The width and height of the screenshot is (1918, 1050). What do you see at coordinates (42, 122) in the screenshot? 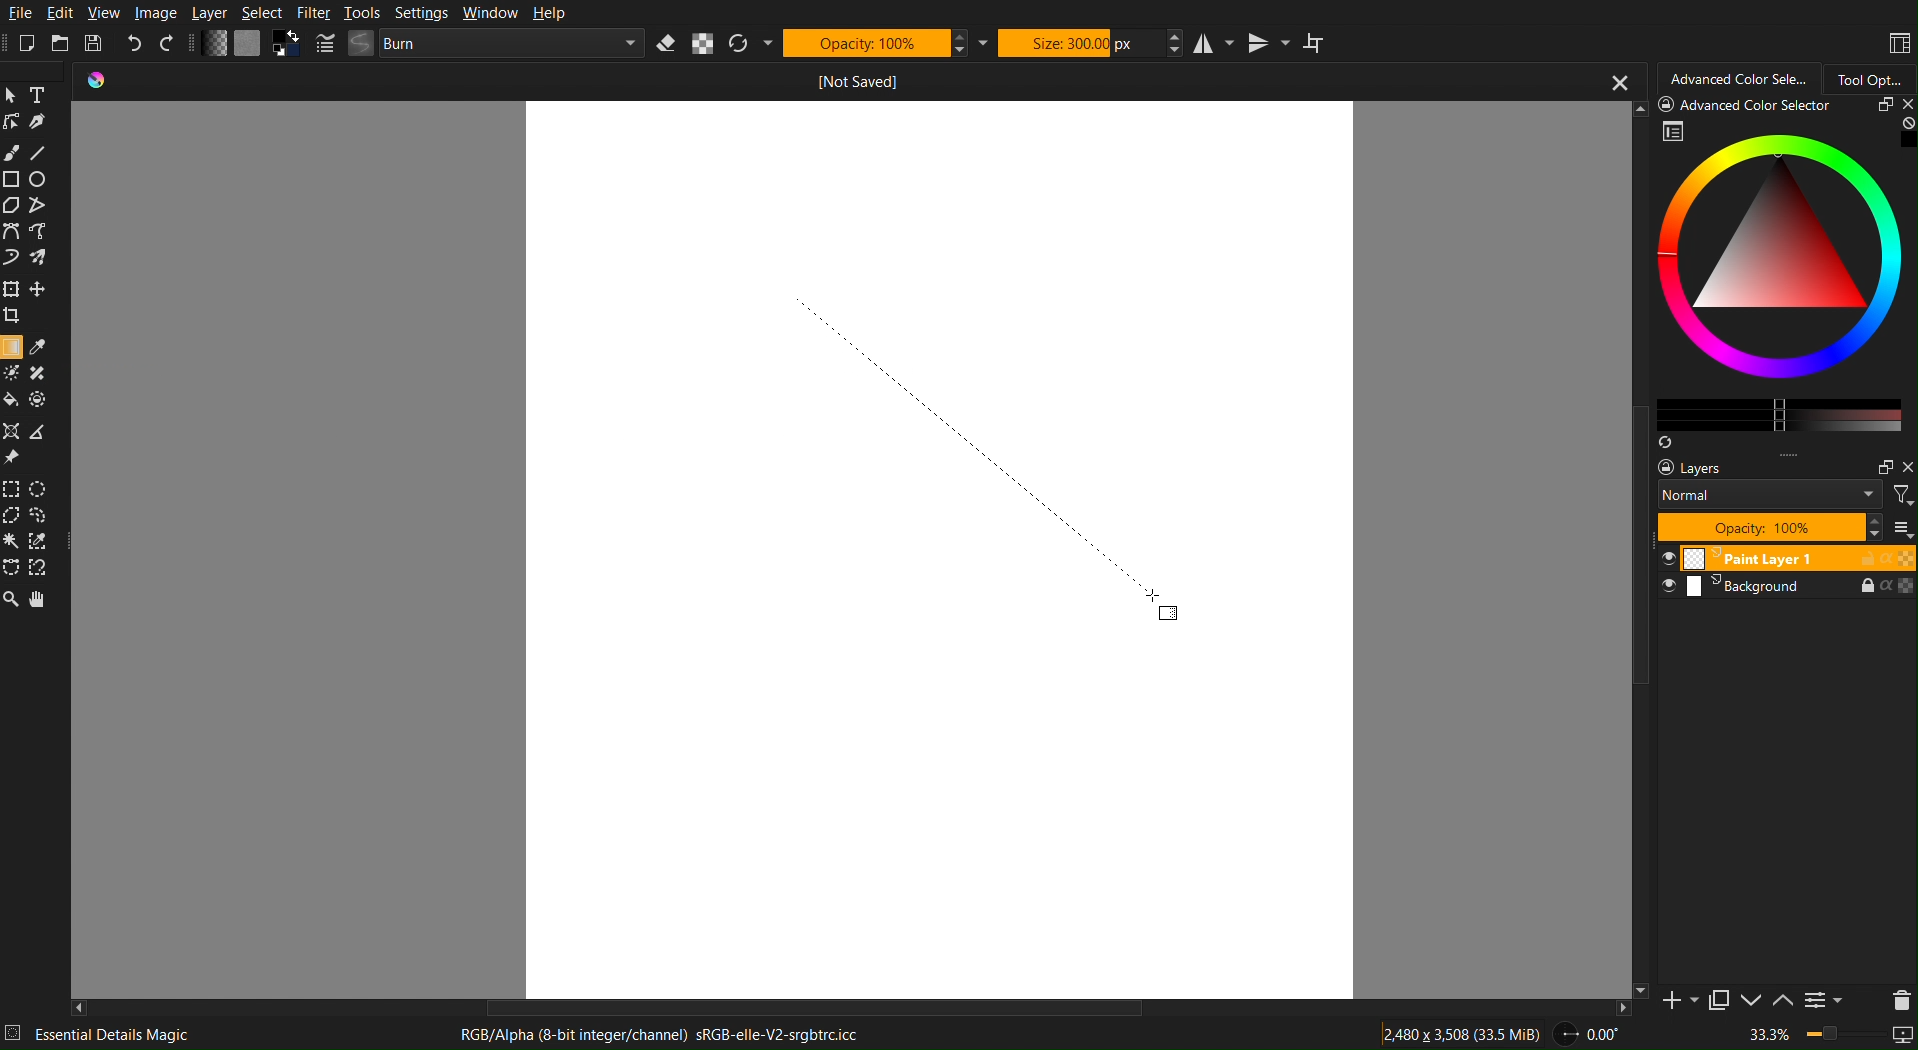
I see `Pen` at bounding box center [42, 122].